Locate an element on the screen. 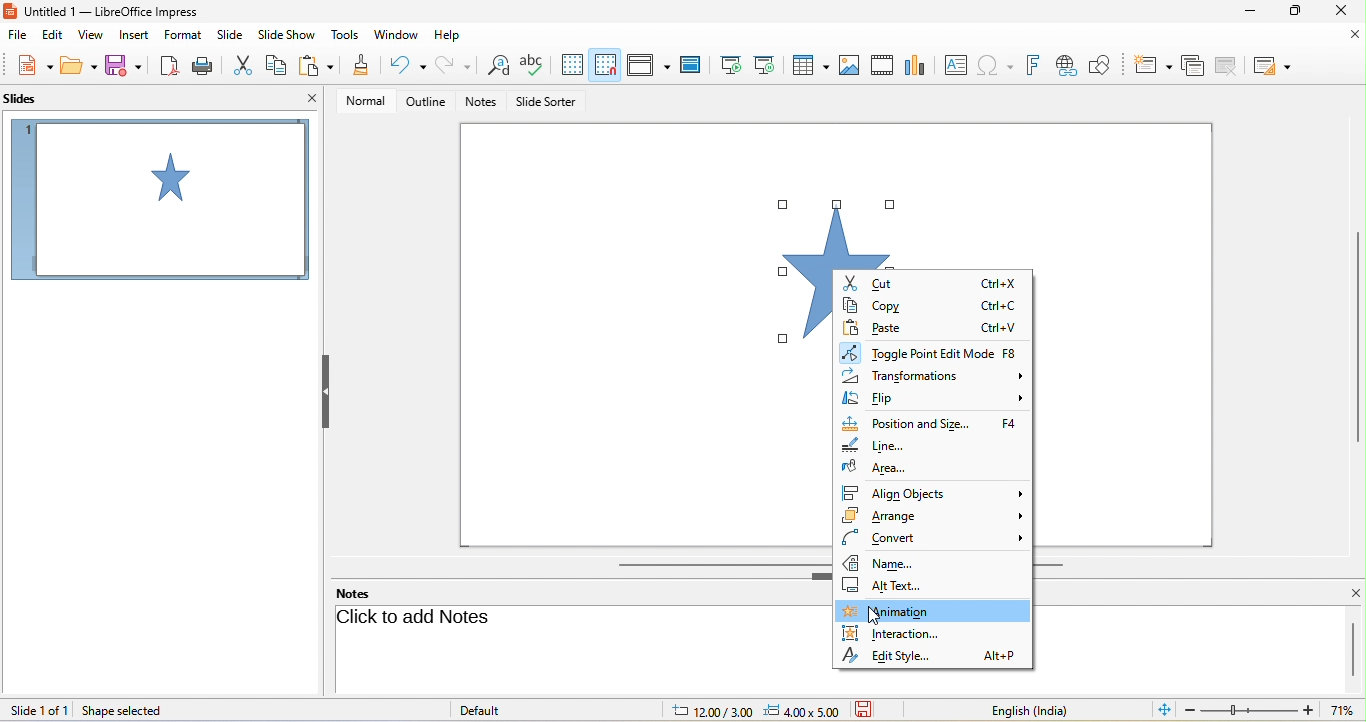 The image size is (1366, 722). export directly as pdf is located at coordinates (166, 67).